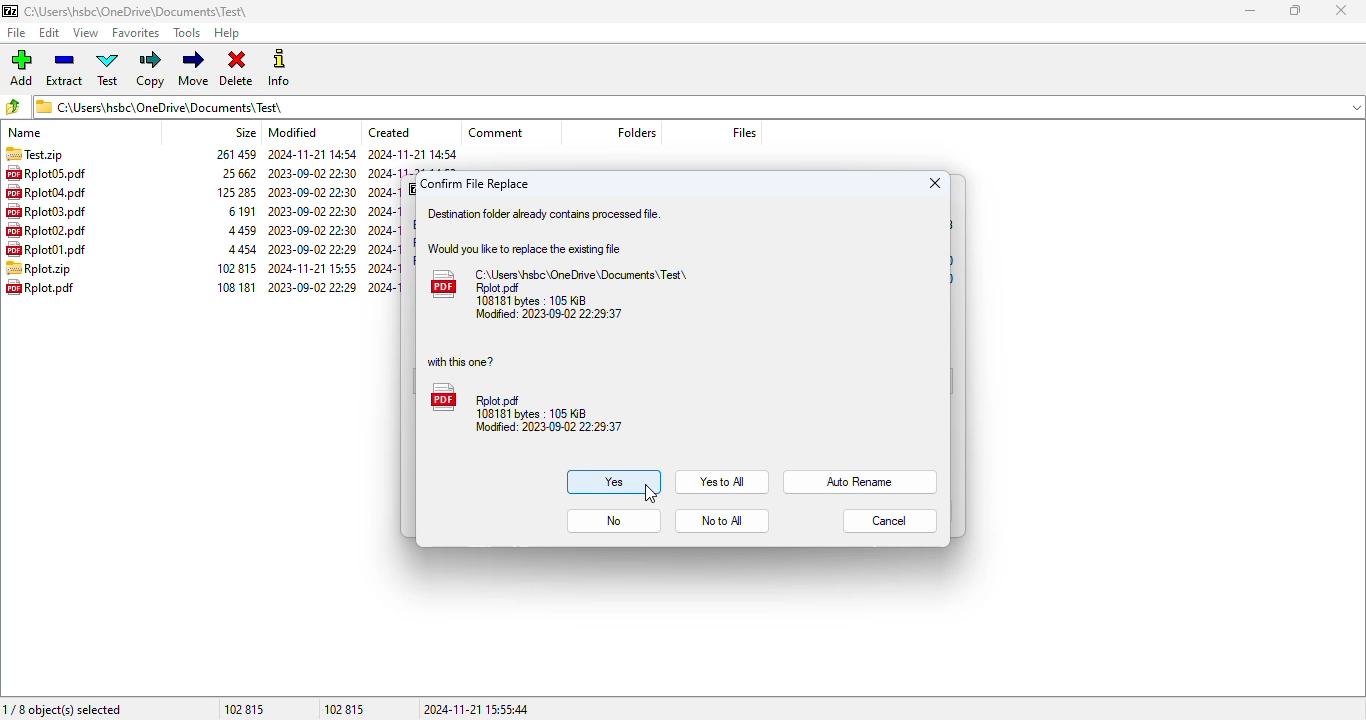 This screenshot has height=720, width=1366. I want to click on delete, so click(237, 68).